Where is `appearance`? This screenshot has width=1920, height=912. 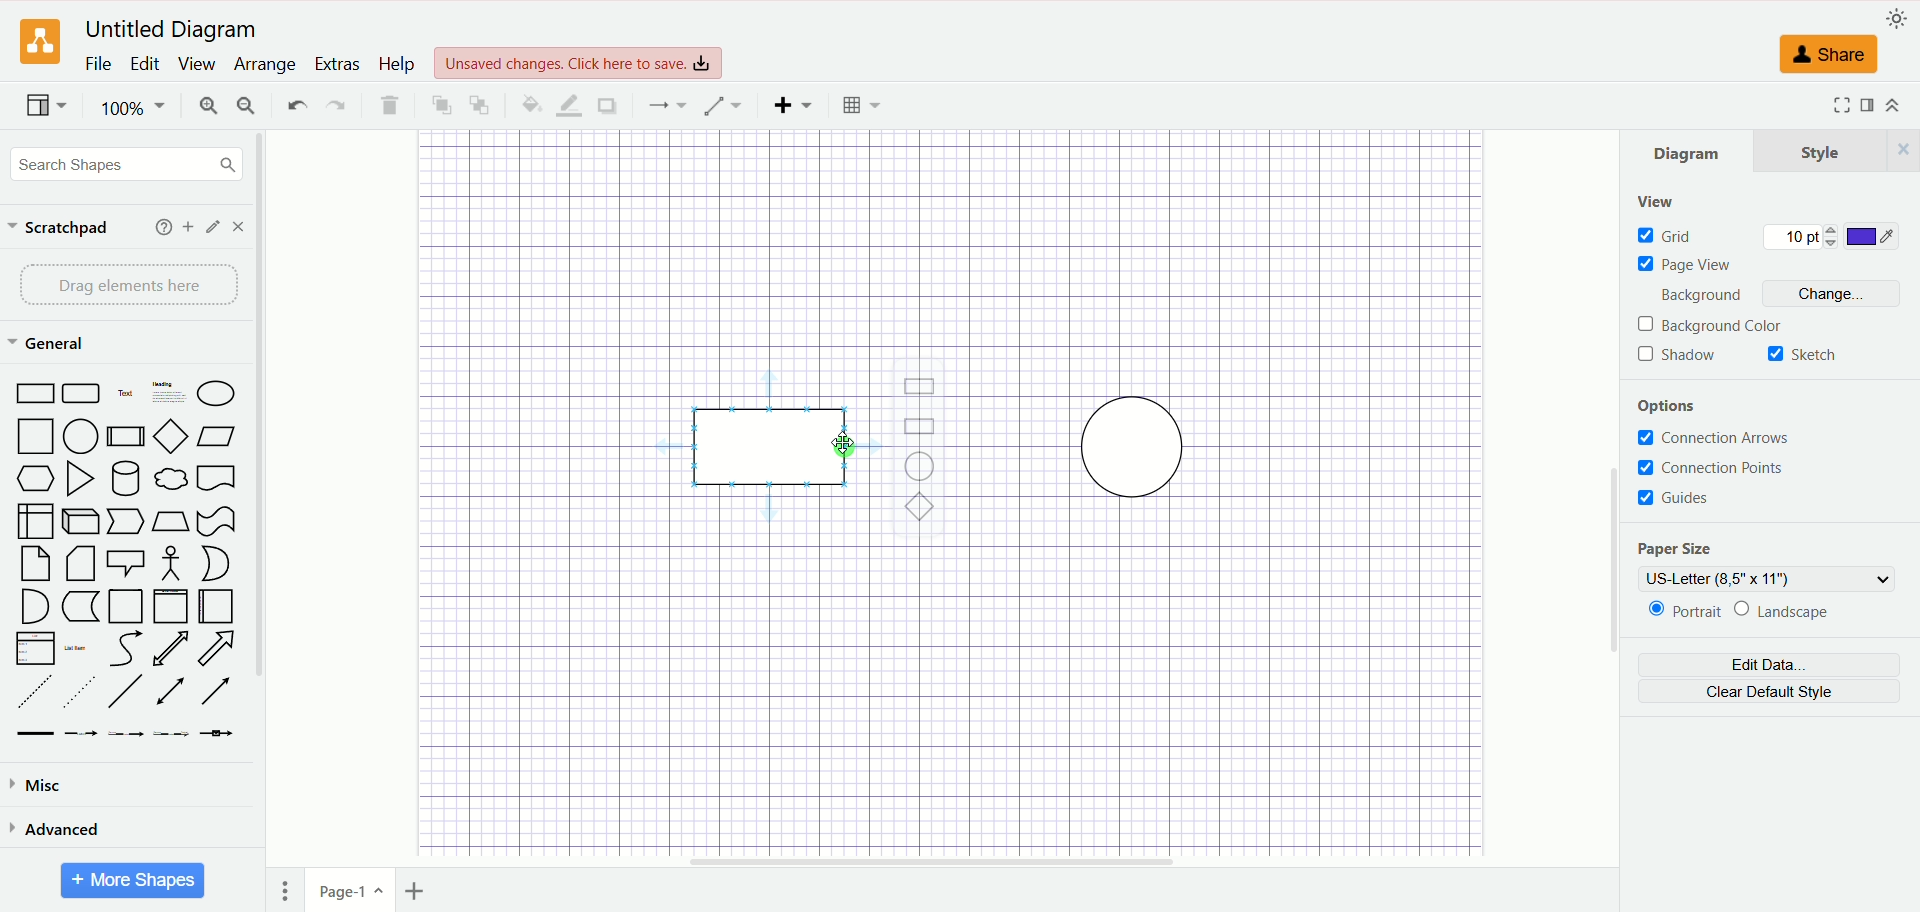
appearance is located at coordinates (1893, 18).